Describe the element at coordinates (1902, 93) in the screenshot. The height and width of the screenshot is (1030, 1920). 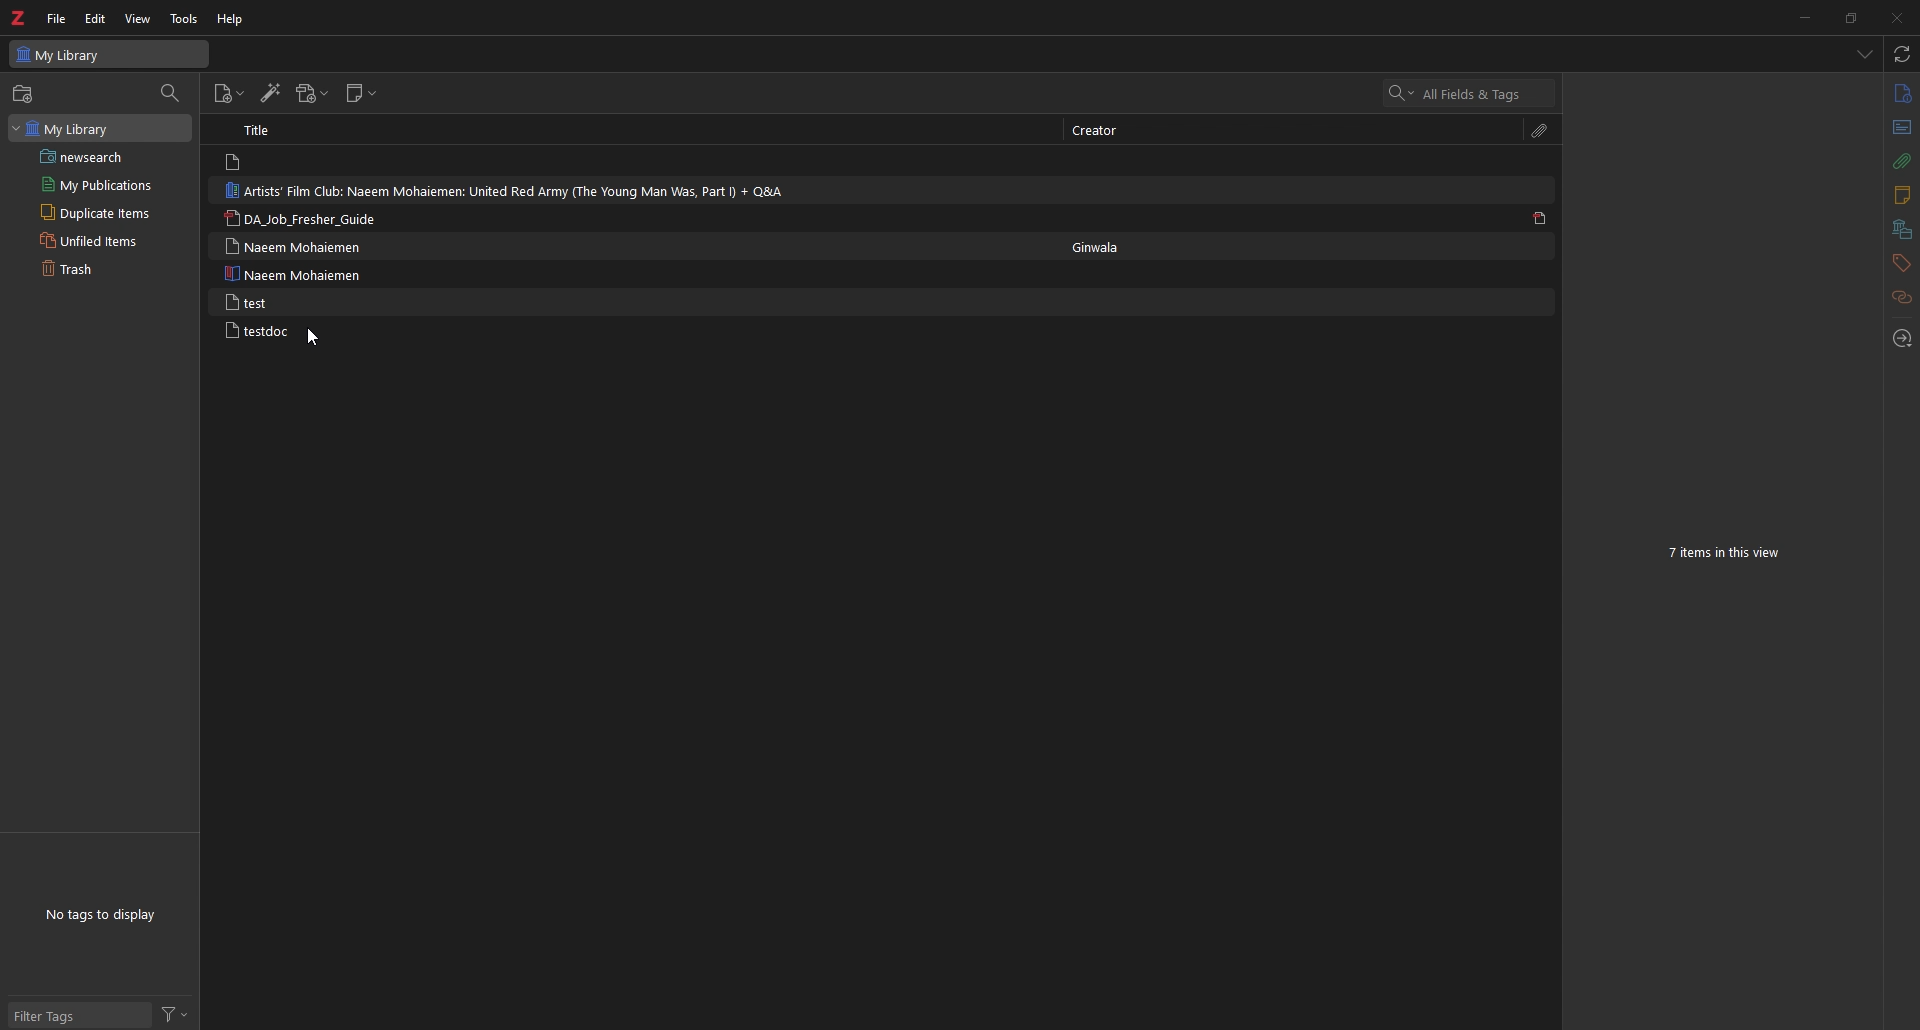
I see `info` at that location.